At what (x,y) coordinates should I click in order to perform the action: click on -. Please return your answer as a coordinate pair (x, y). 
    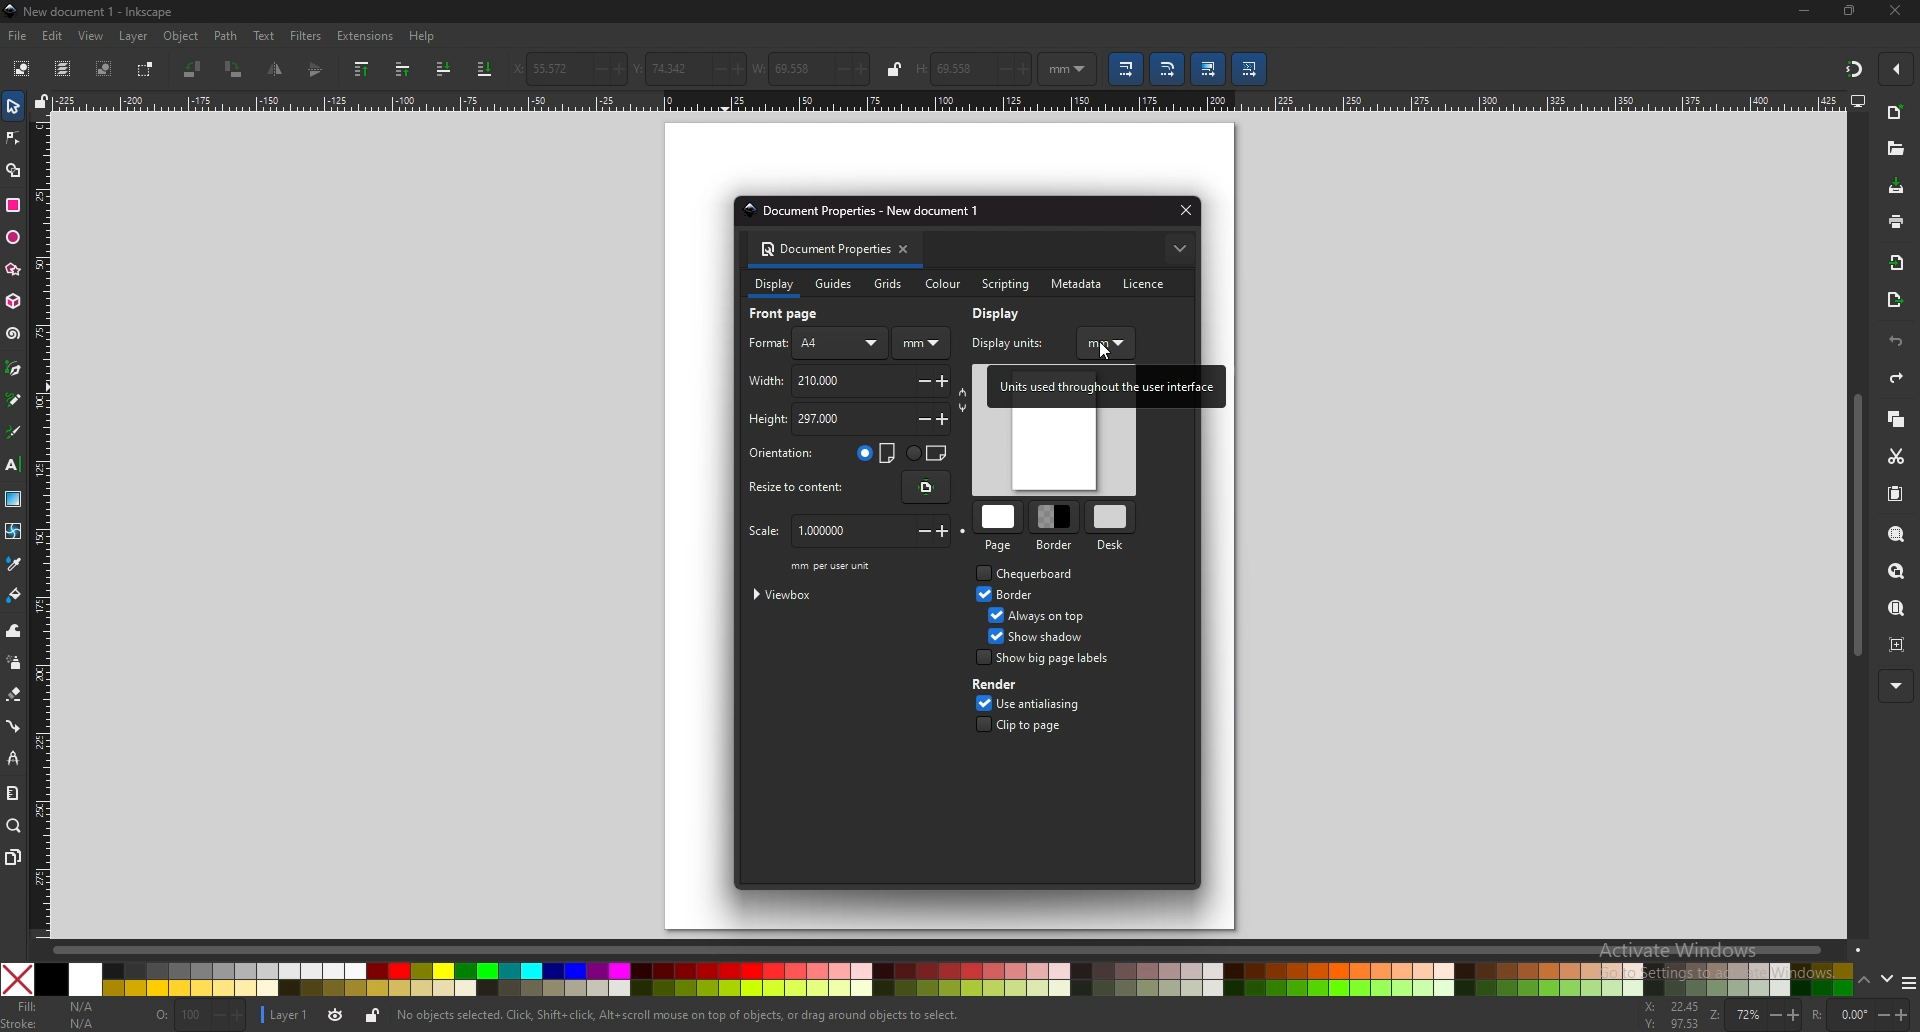
    Looking at the image, I should click on (917, 533).